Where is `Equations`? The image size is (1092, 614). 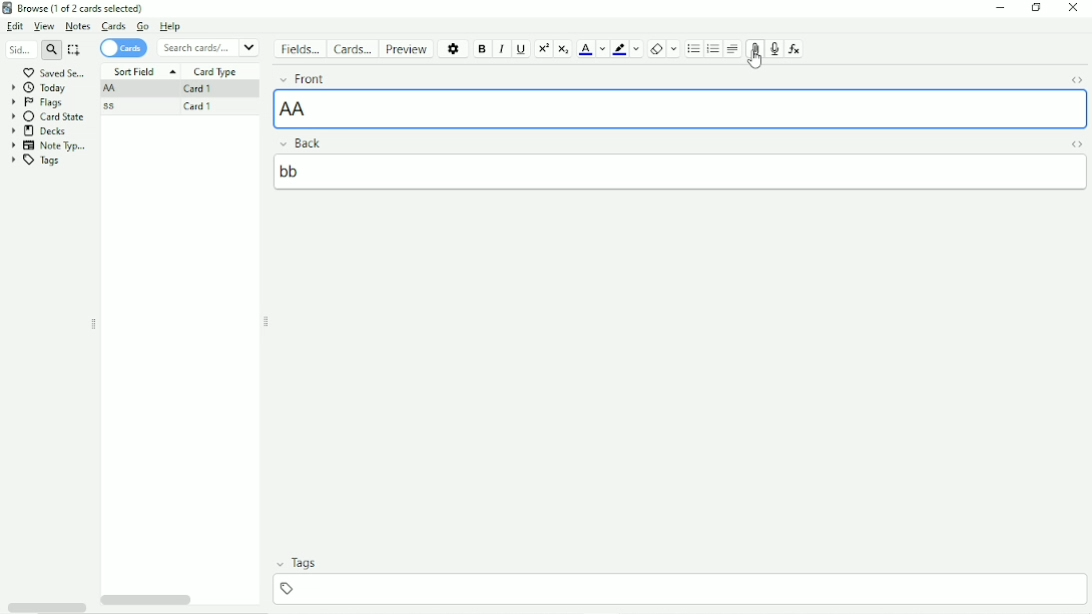 Equations is located at coordinates (794, 48).